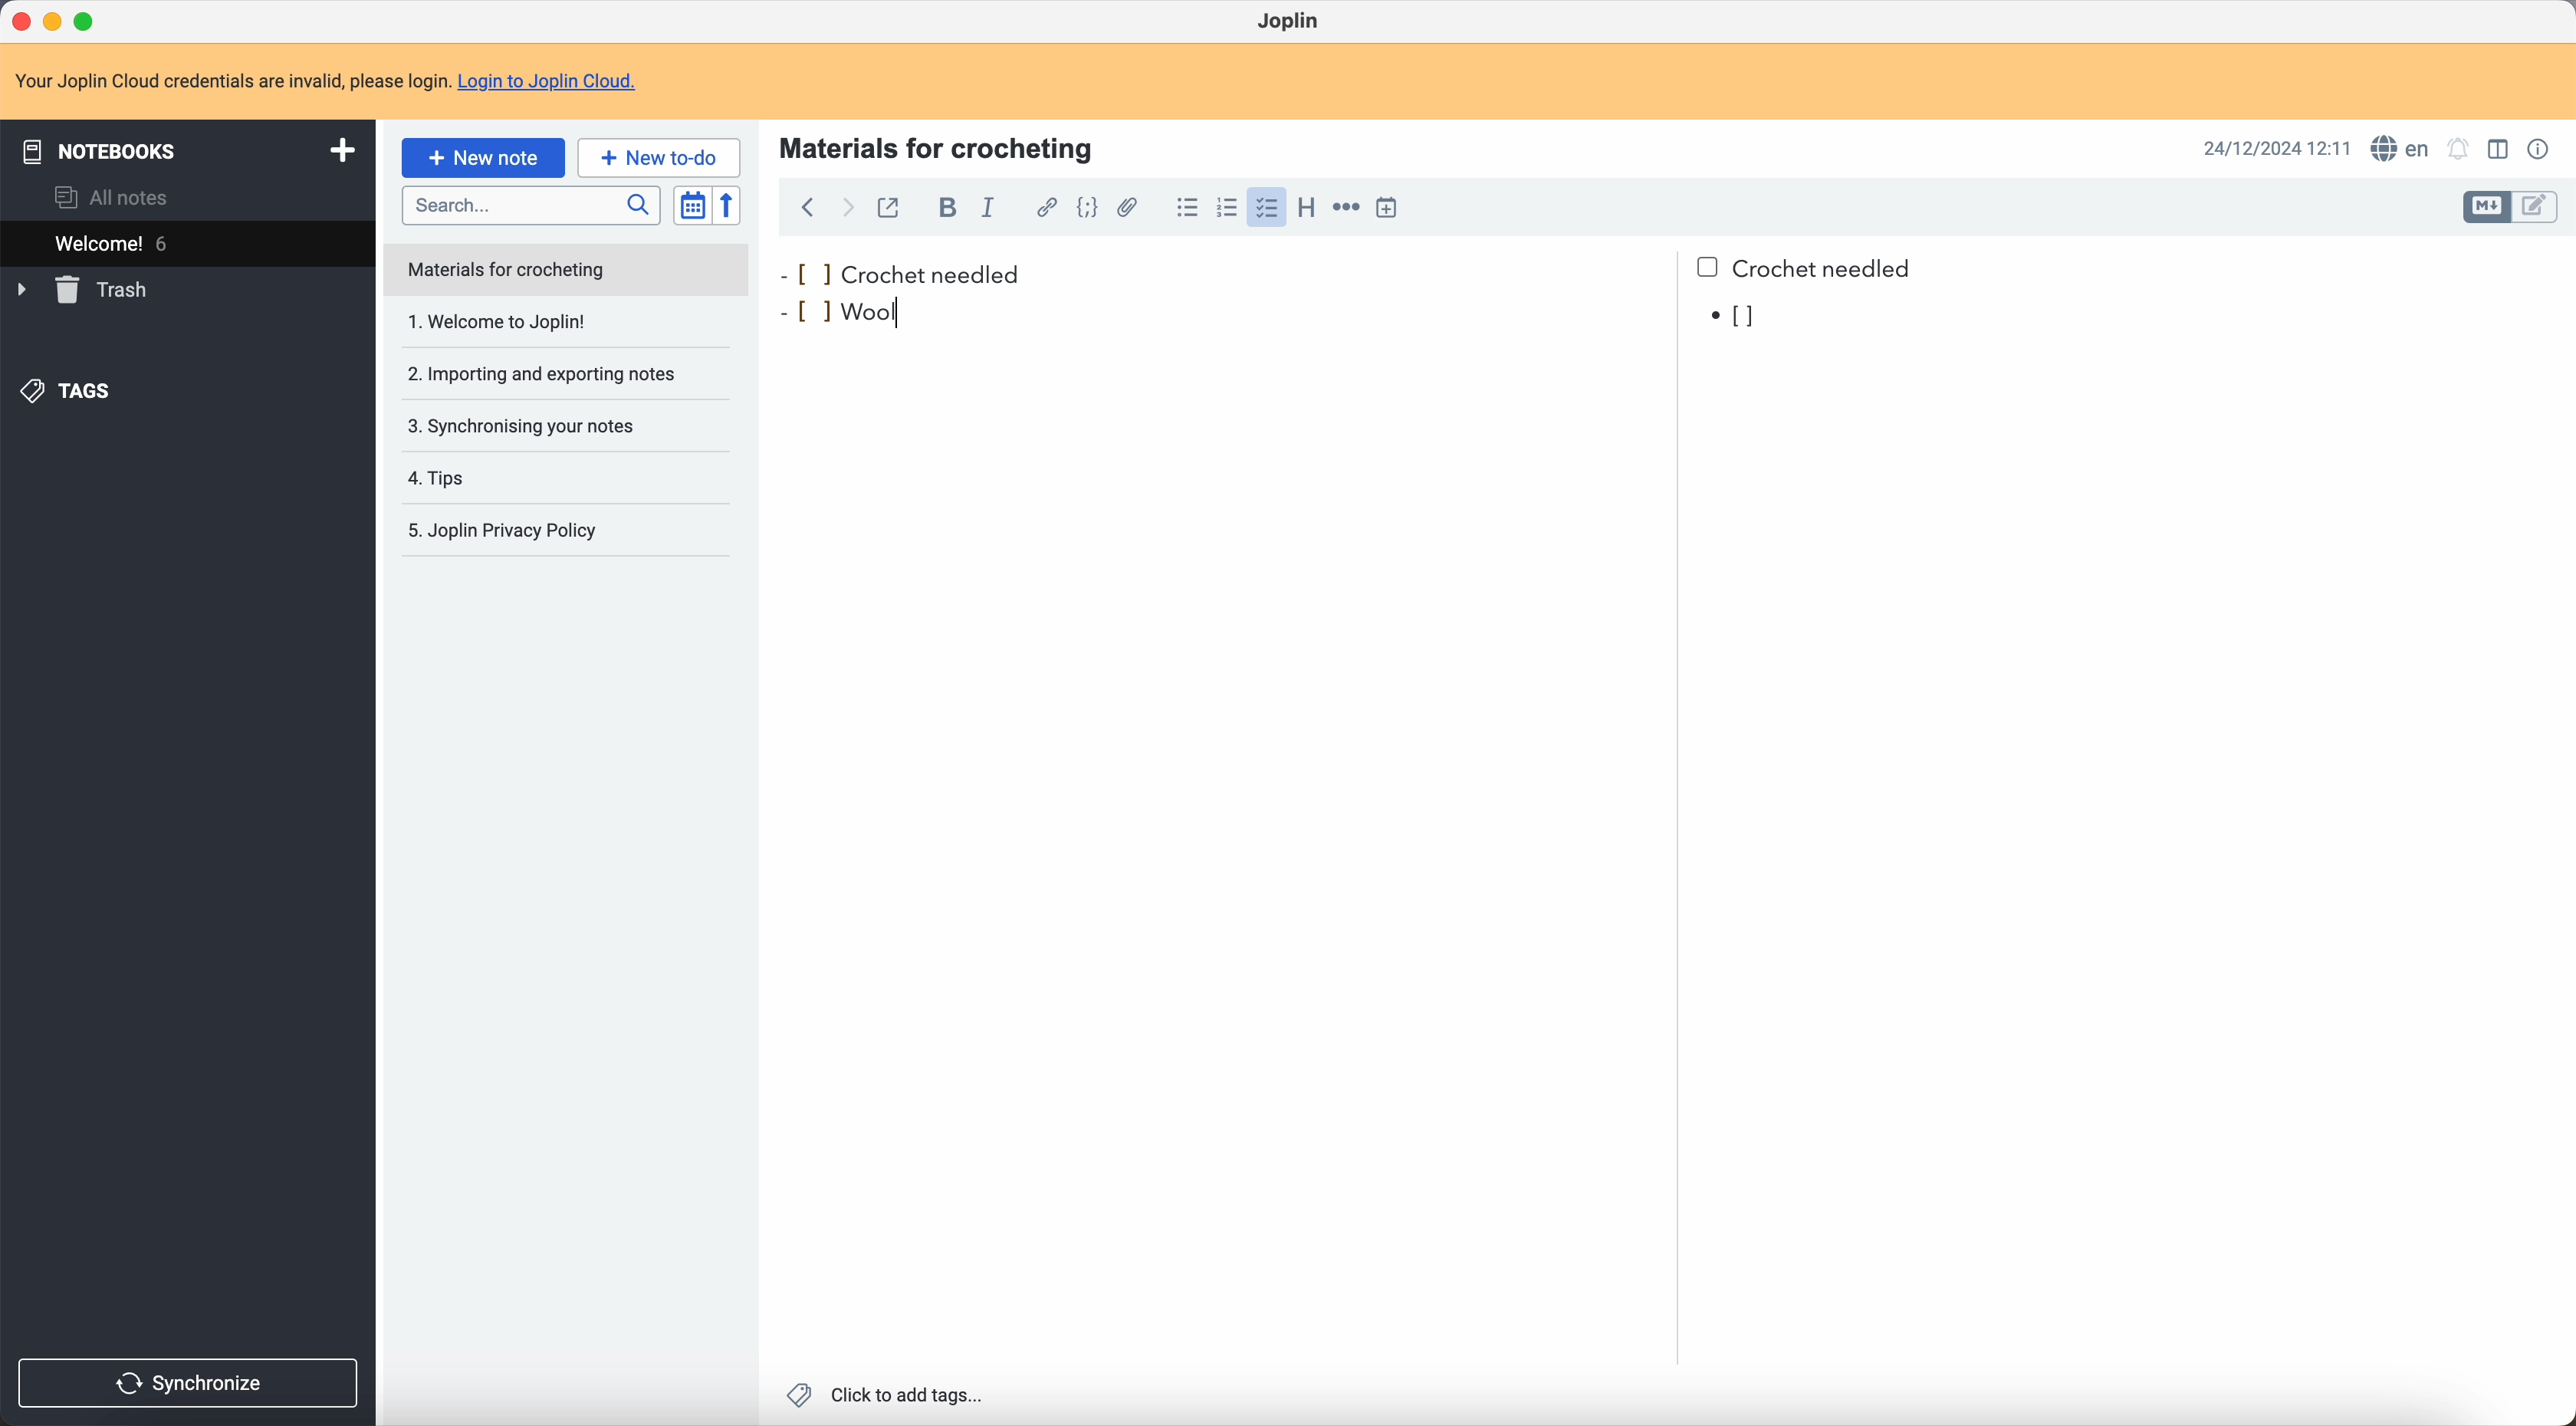 This screenshot has height=1426, width=2576. What do you see at coordinates (1351, 266) in the screenshot?
I see `crochet needled` at bounding box center [1351, 266].